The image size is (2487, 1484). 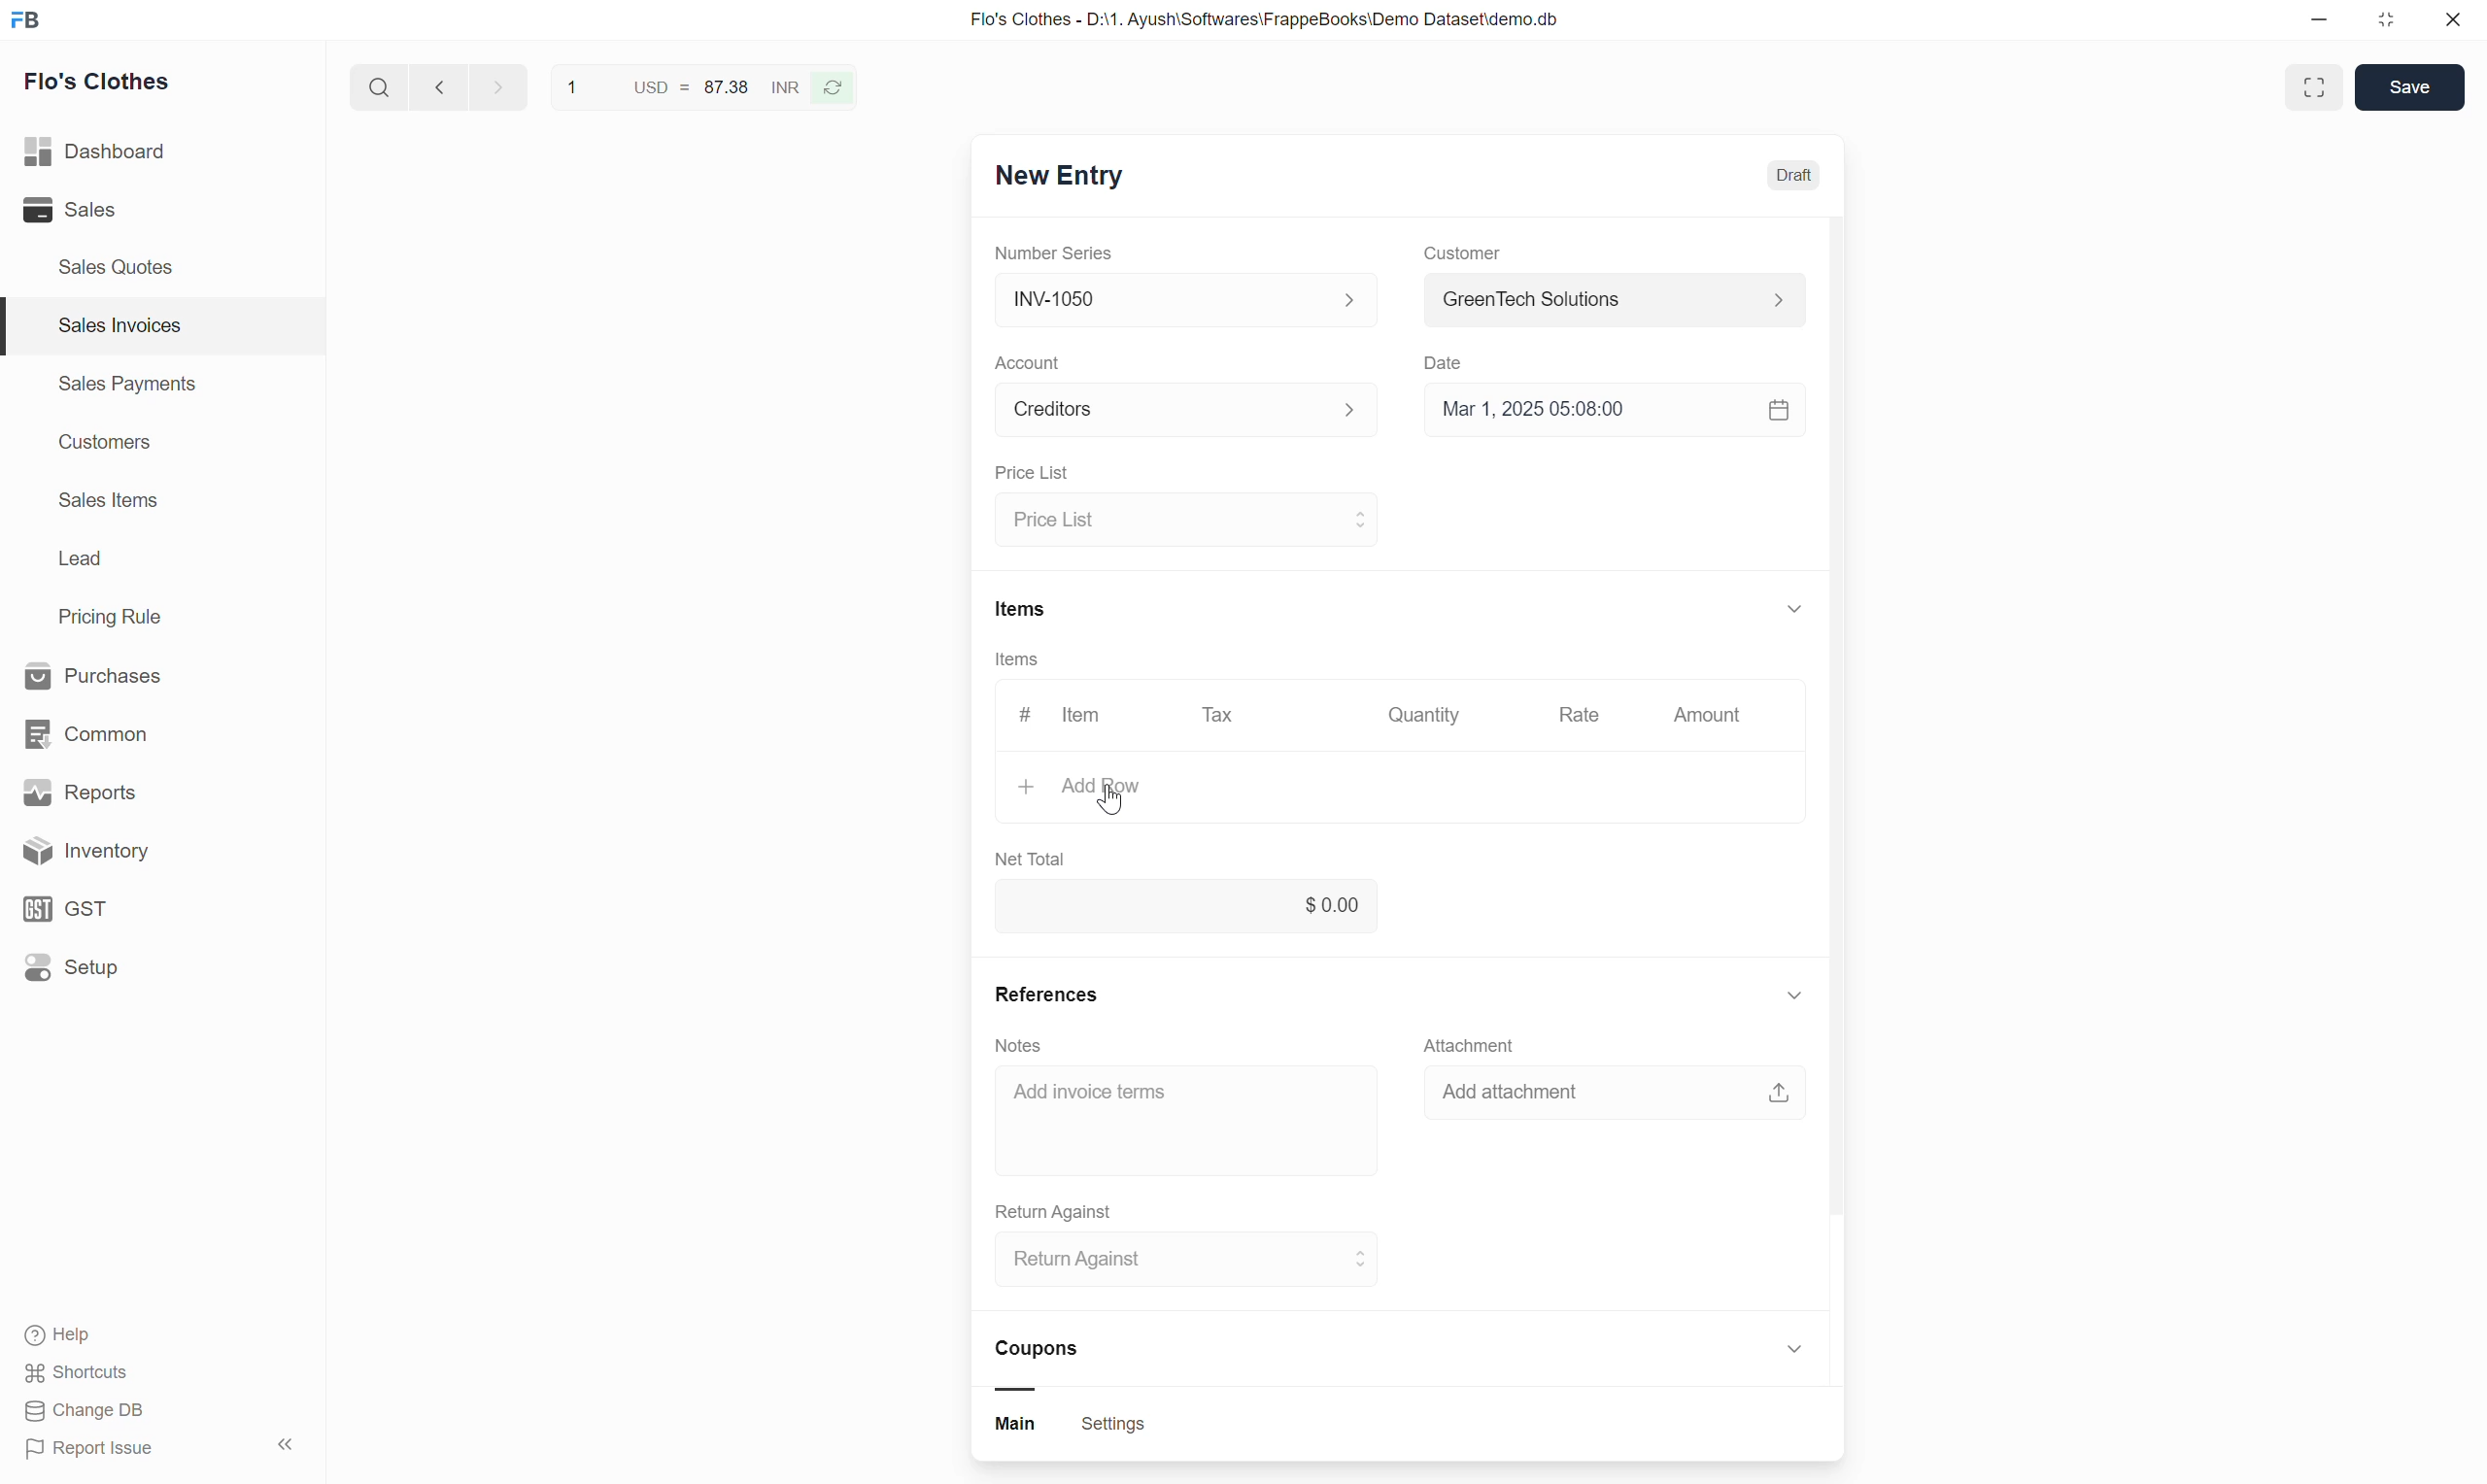 What do you see at coordinates (116, 266) in the screenshot?
I see `Sales Quotes` at bounding box center [116, 266].